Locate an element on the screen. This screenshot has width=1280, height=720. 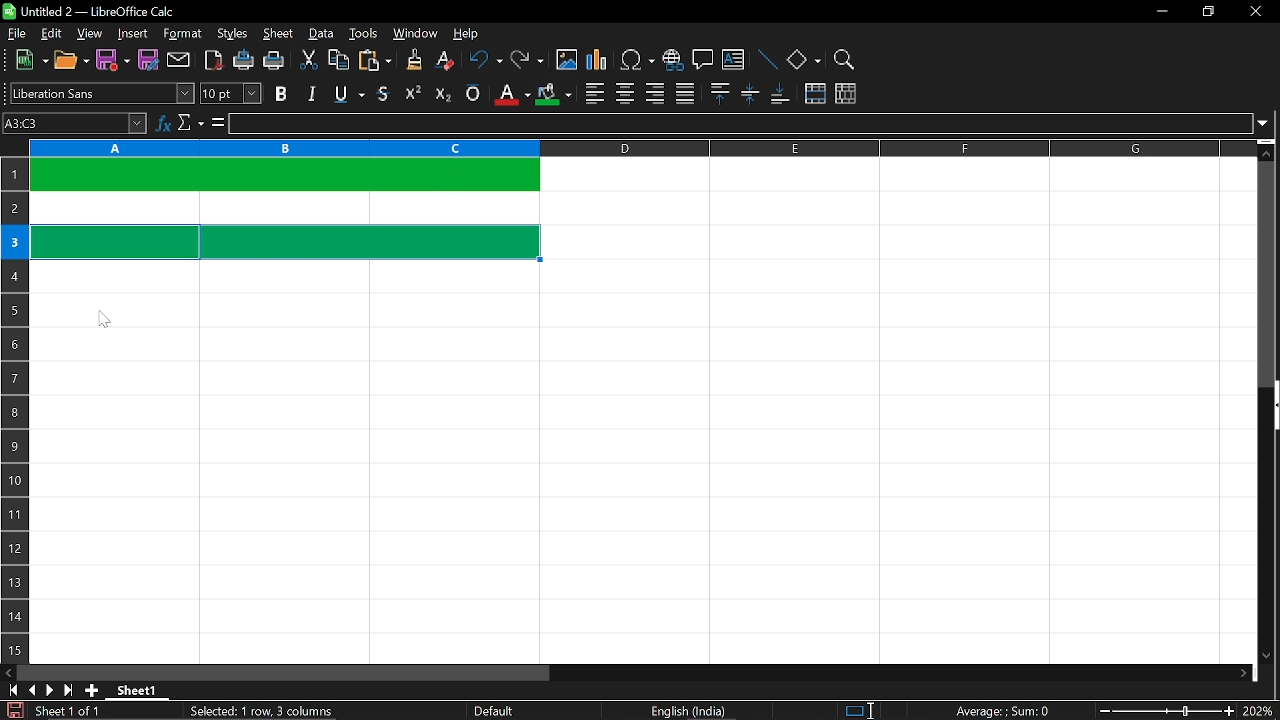
sheet is located at coordinates (278, 34).